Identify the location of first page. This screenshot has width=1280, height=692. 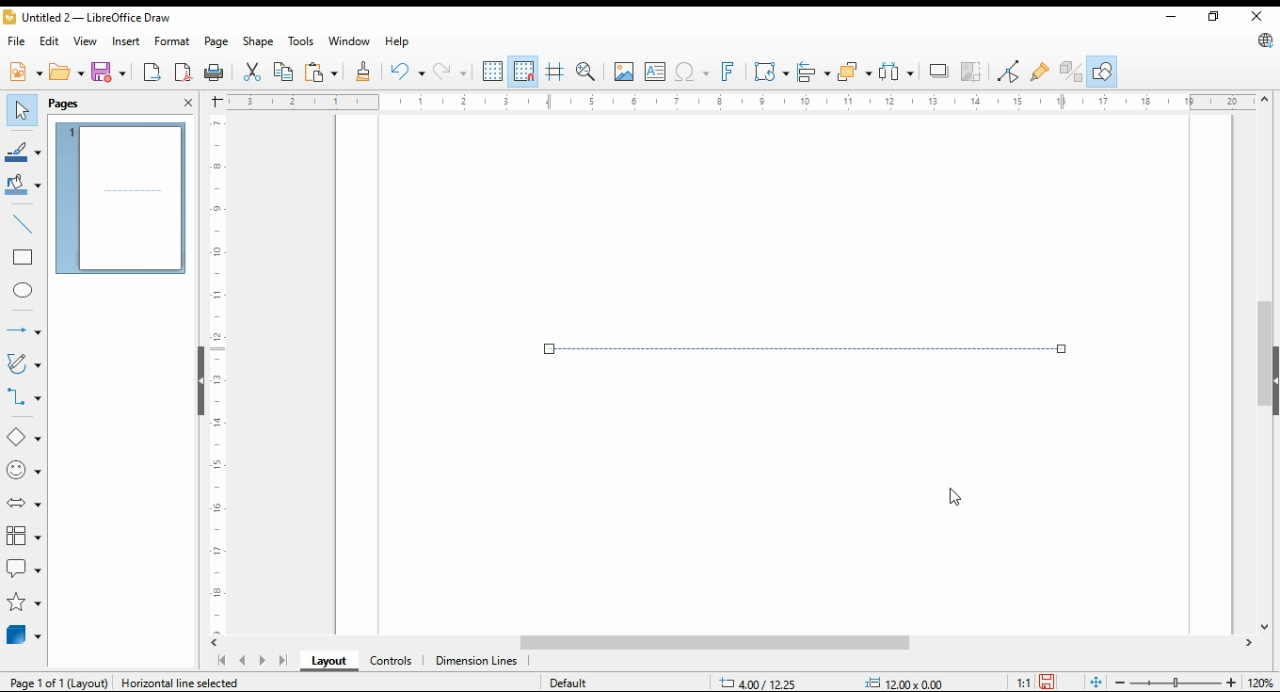
(220, 661).